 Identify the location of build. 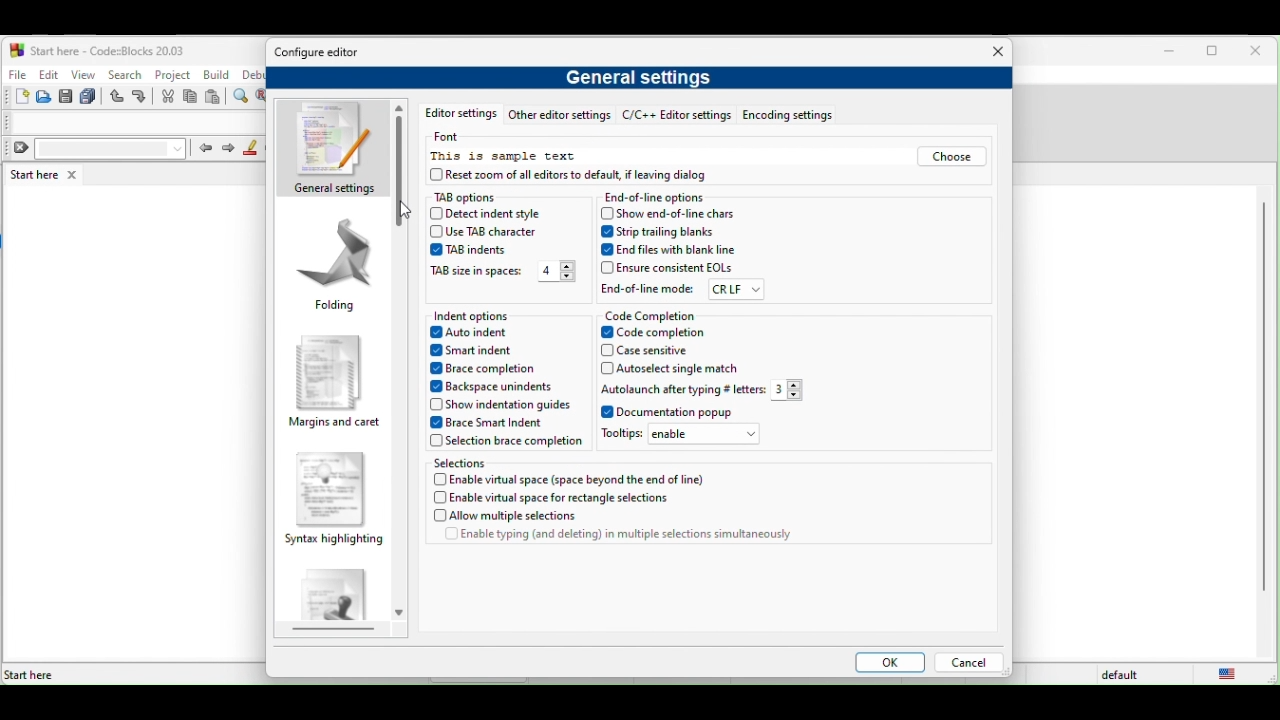
(218, 75).